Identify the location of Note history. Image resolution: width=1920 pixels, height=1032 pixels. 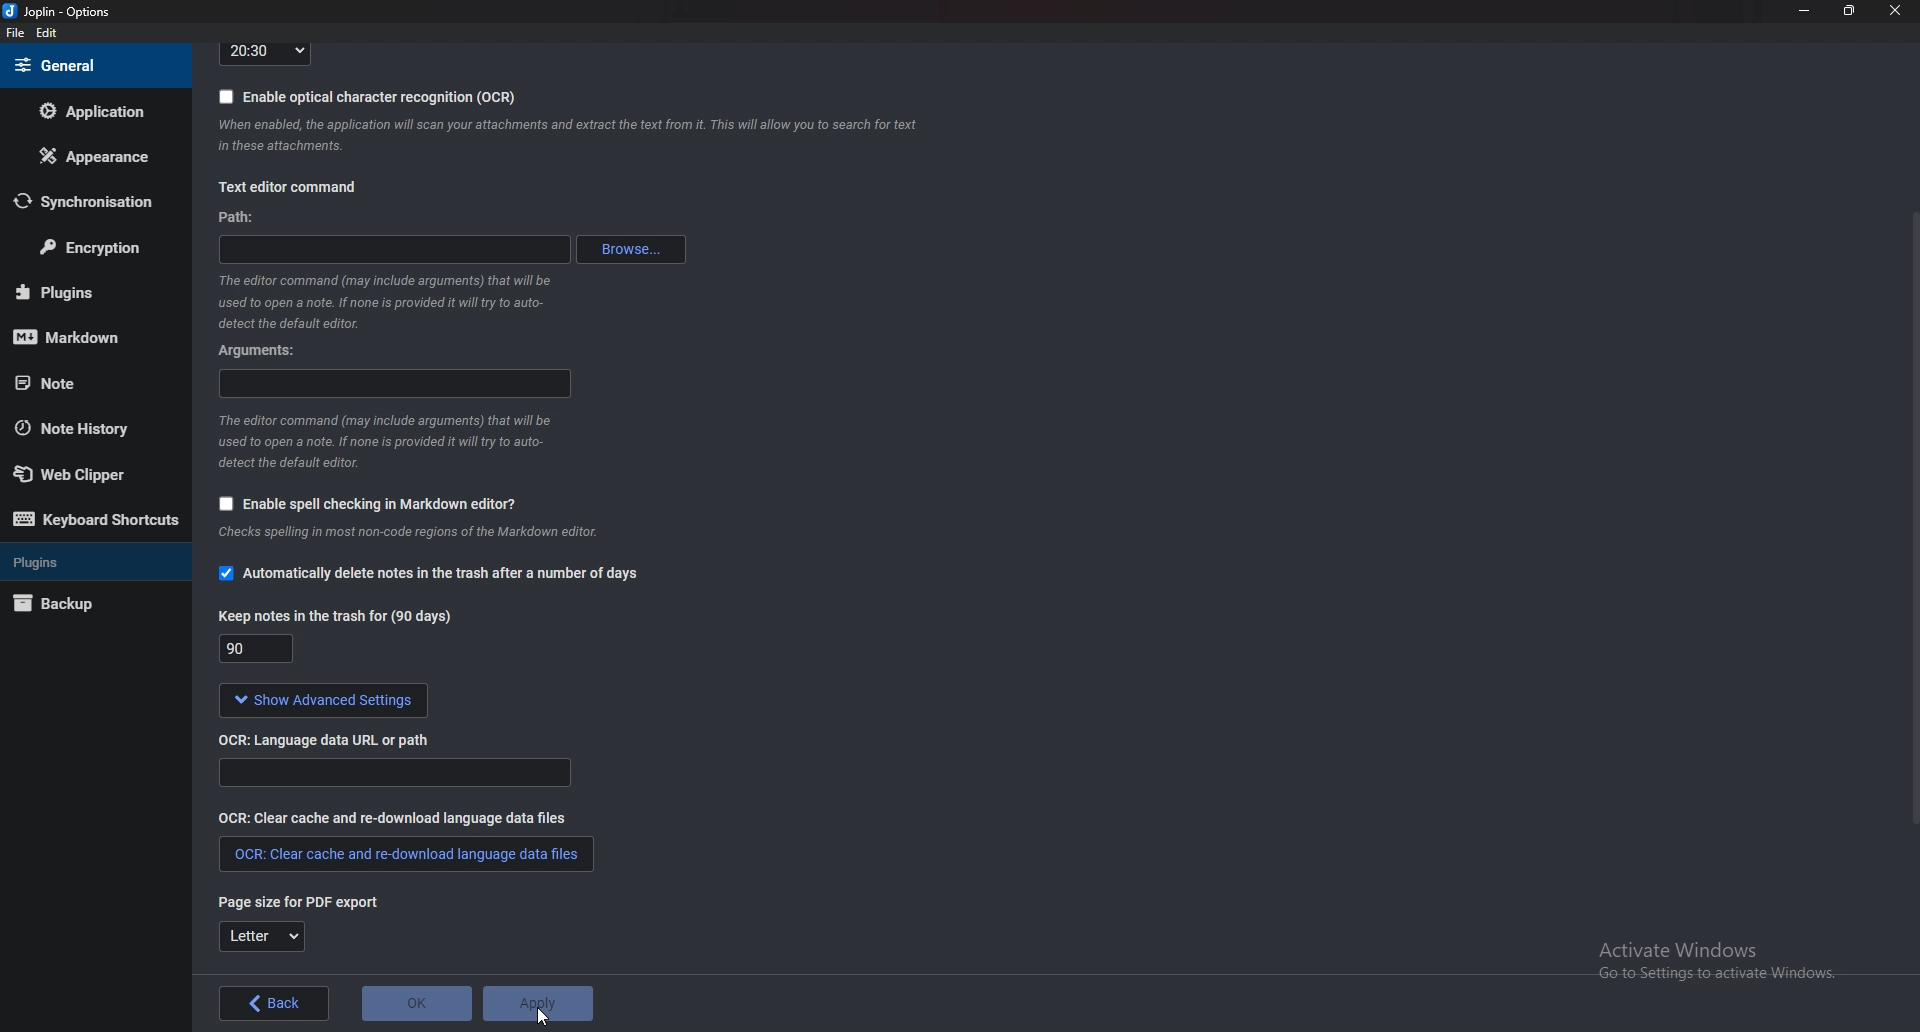
(82, 429).